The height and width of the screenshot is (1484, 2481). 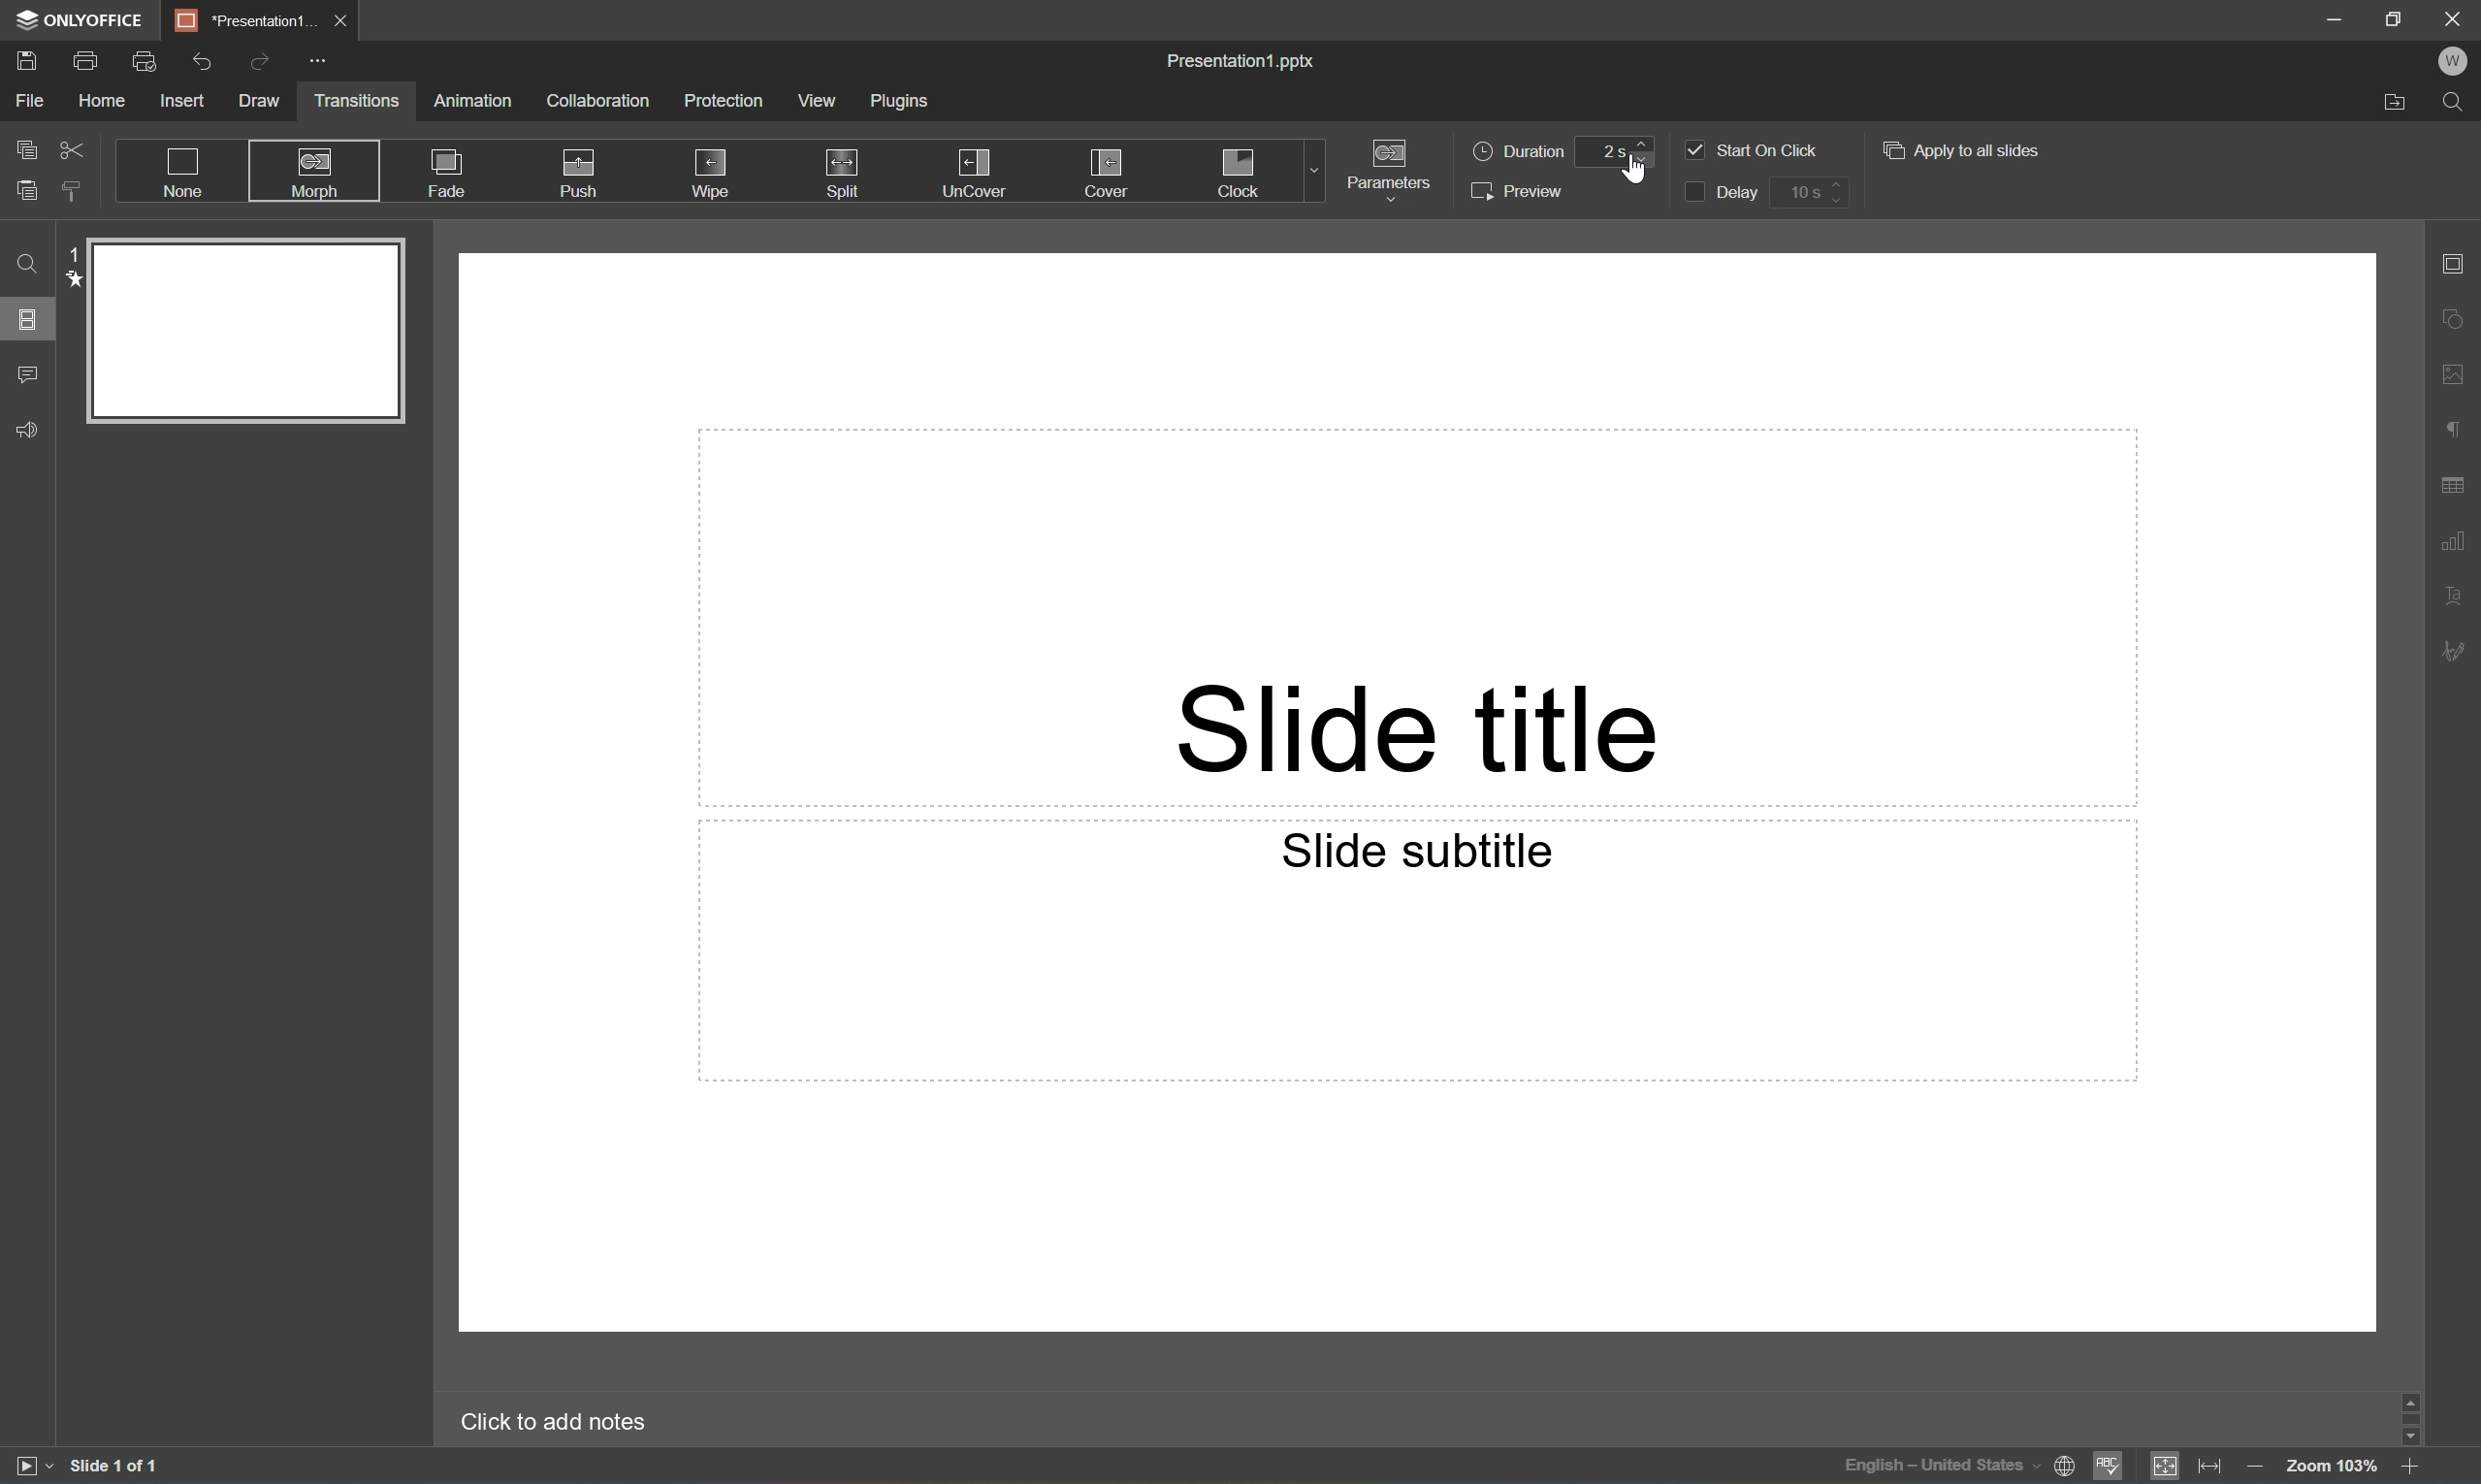 What do you see at coordinates (1617, 151) in the screenshot?
I see `2s` at bounding box center [1617, 151].